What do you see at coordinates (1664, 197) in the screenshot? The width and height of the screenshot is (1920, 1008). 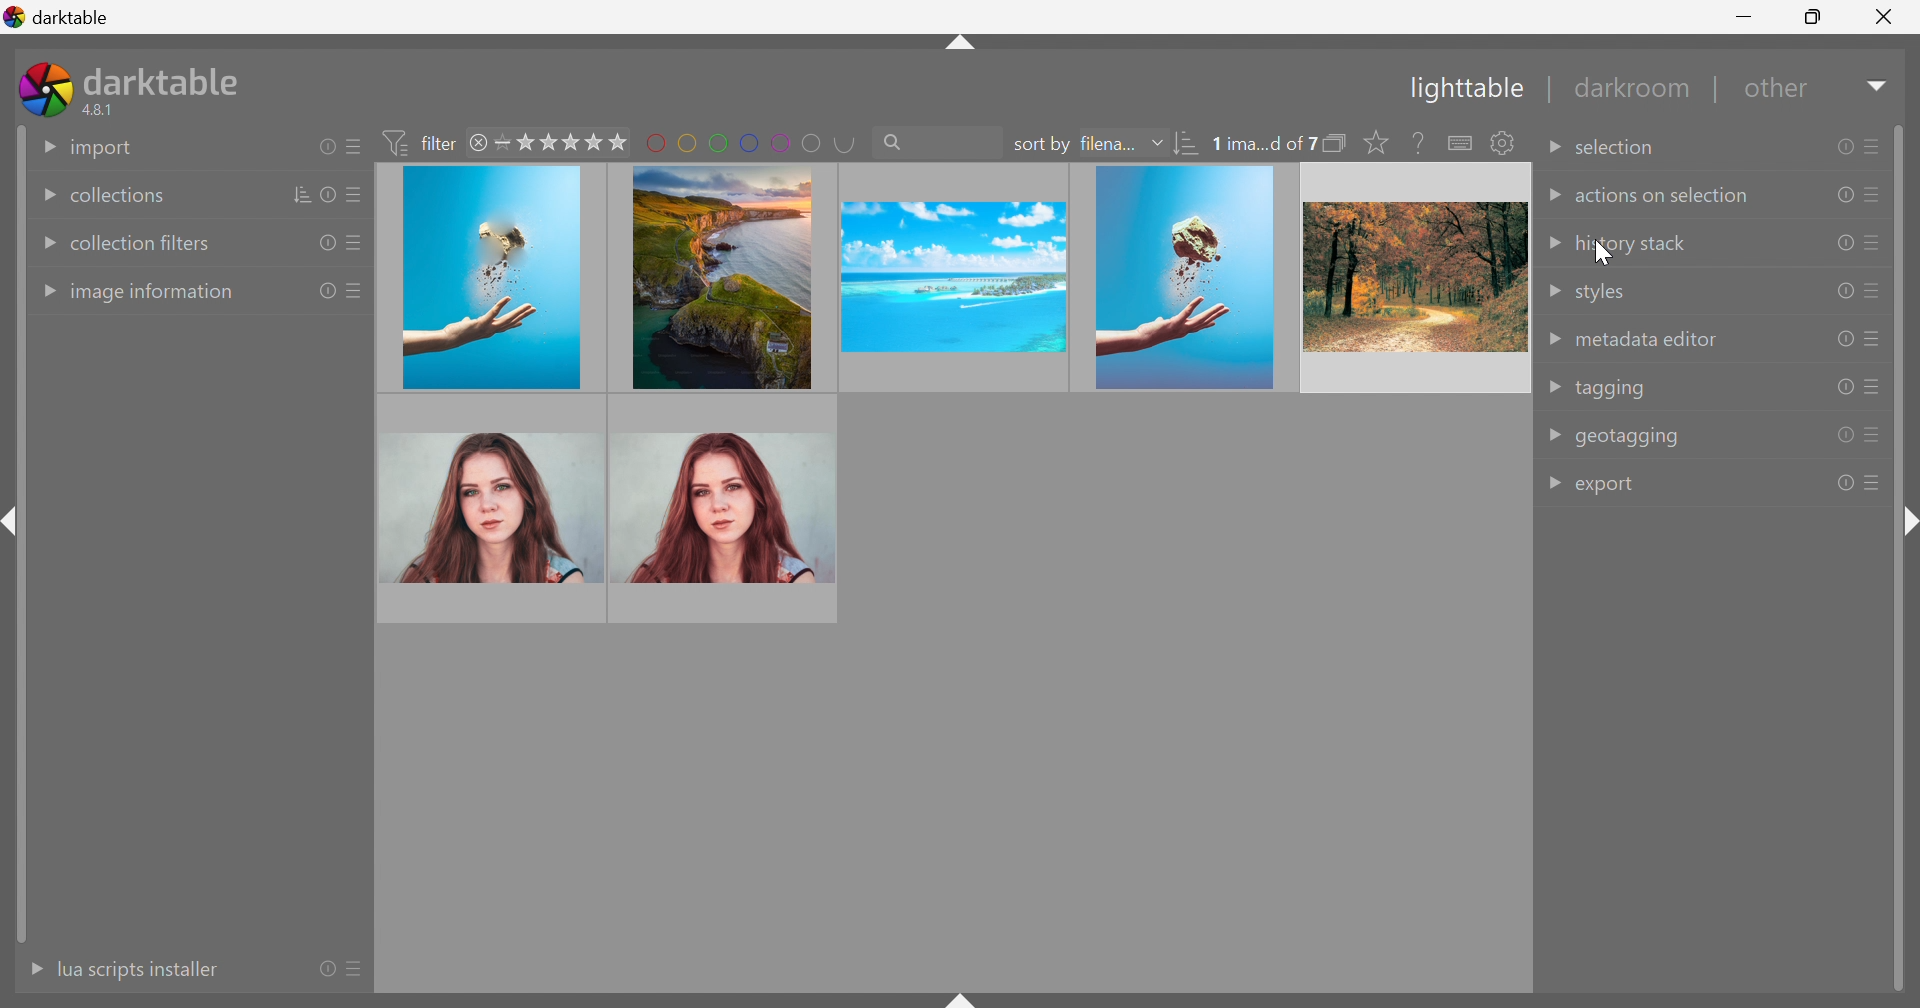 I see `actions on selection` at bounding box center [1664, 197].